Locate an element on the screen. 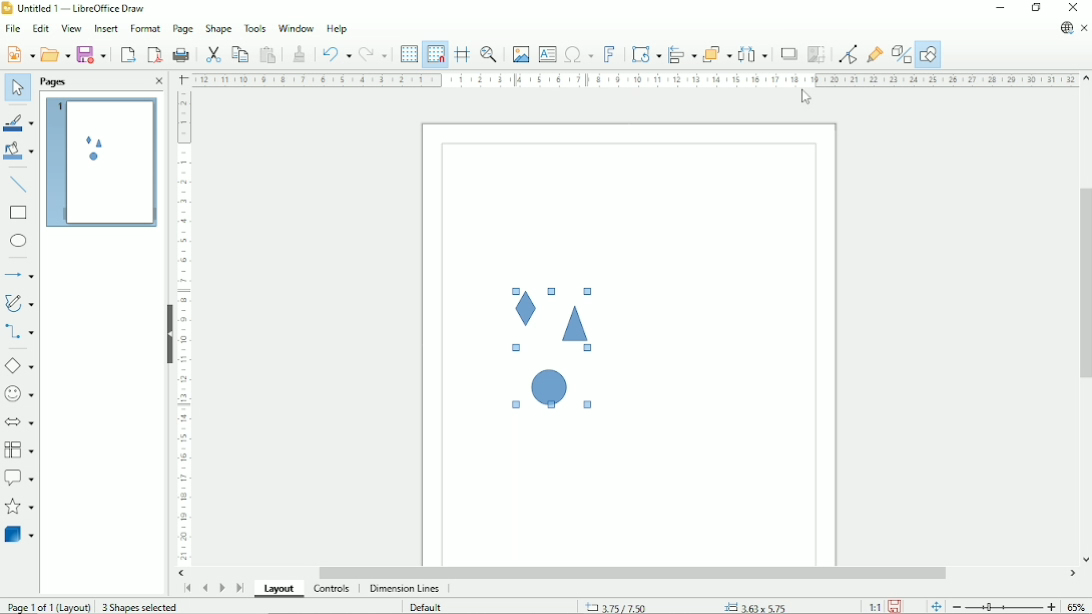  Zoom factor is located at coordinates (1077, 605).